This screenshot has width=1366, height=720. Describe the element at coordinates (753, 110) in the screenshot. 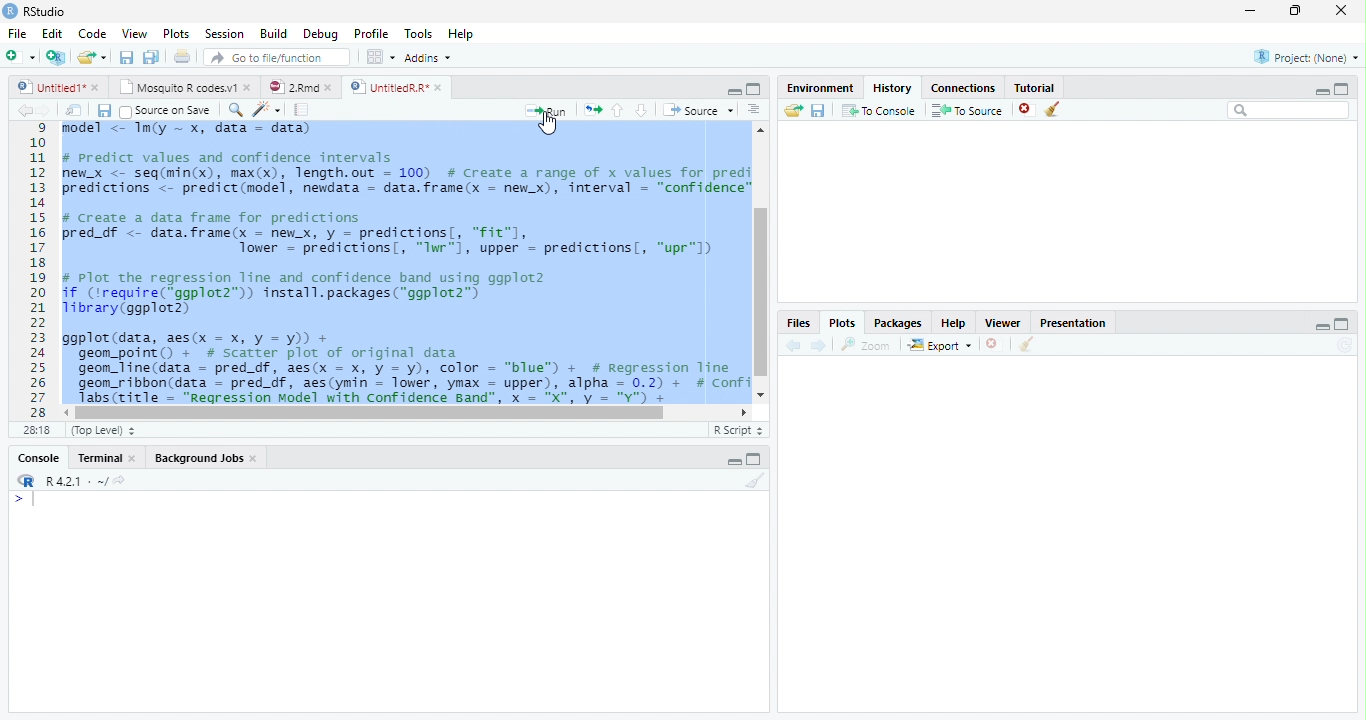

I see `Alignment` at that location.